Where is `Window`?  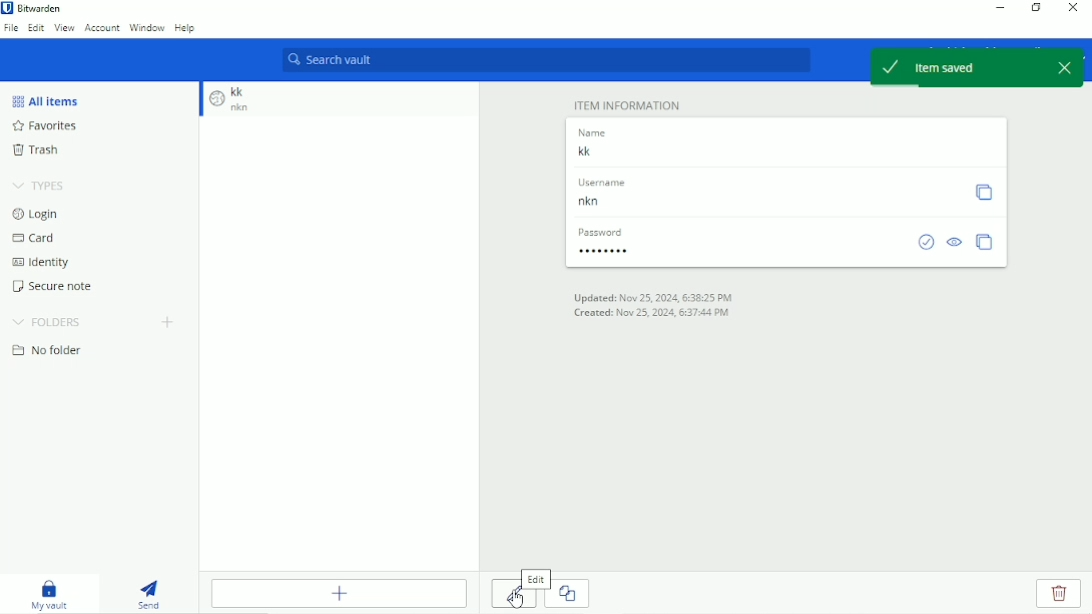
Window is located at coordinates (147, 28).